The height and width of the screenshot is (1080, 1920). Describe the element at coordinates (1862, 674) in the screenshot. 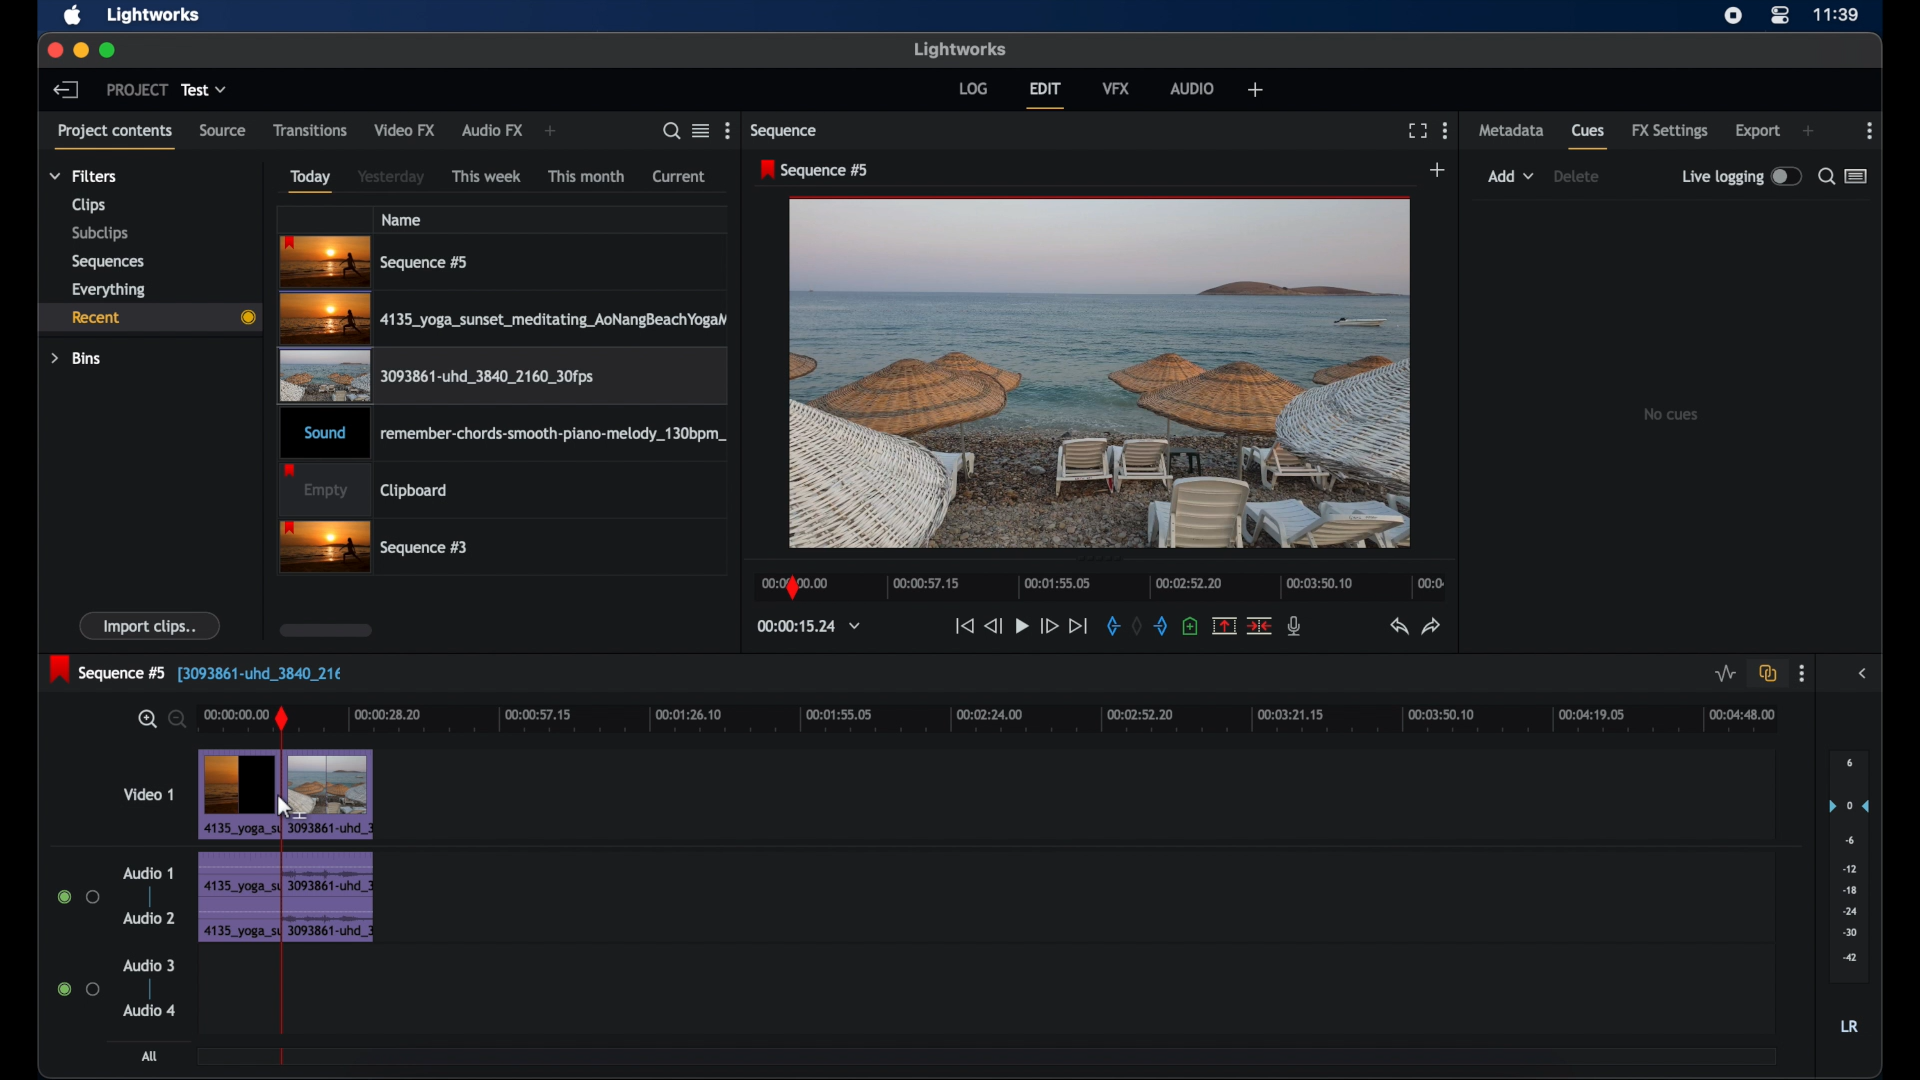

I see `sidebar` at that location.